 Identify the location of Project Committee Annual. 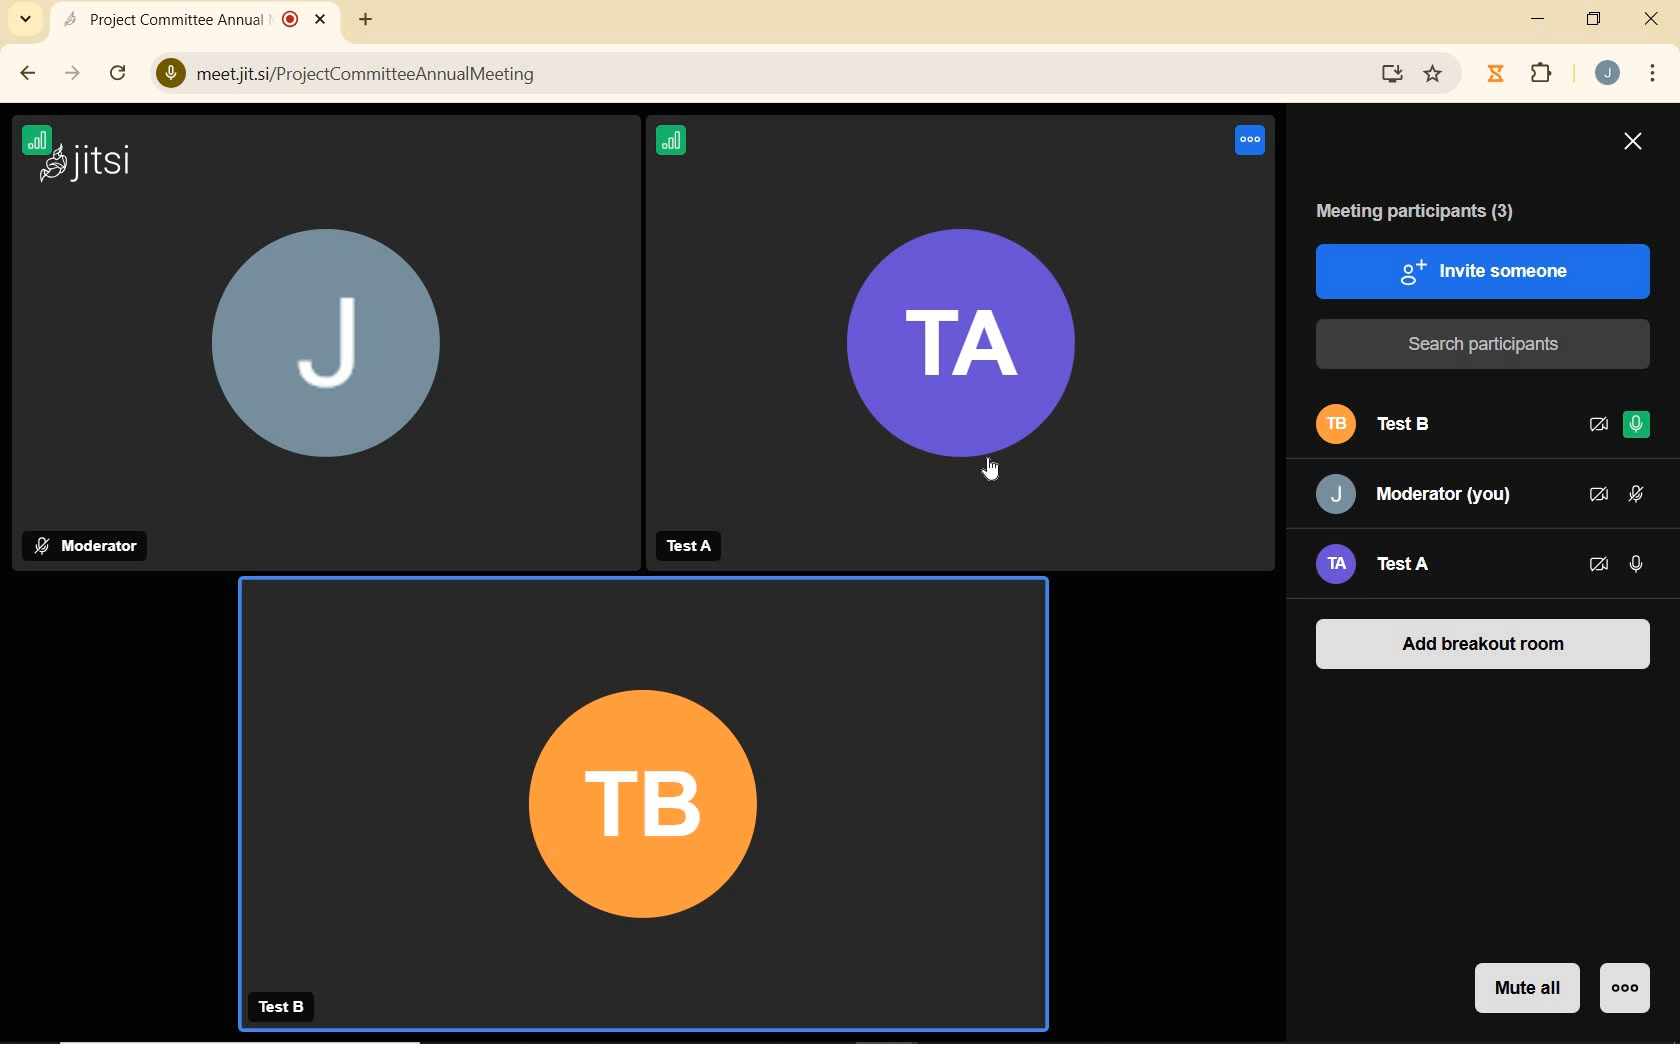
(177, 21).